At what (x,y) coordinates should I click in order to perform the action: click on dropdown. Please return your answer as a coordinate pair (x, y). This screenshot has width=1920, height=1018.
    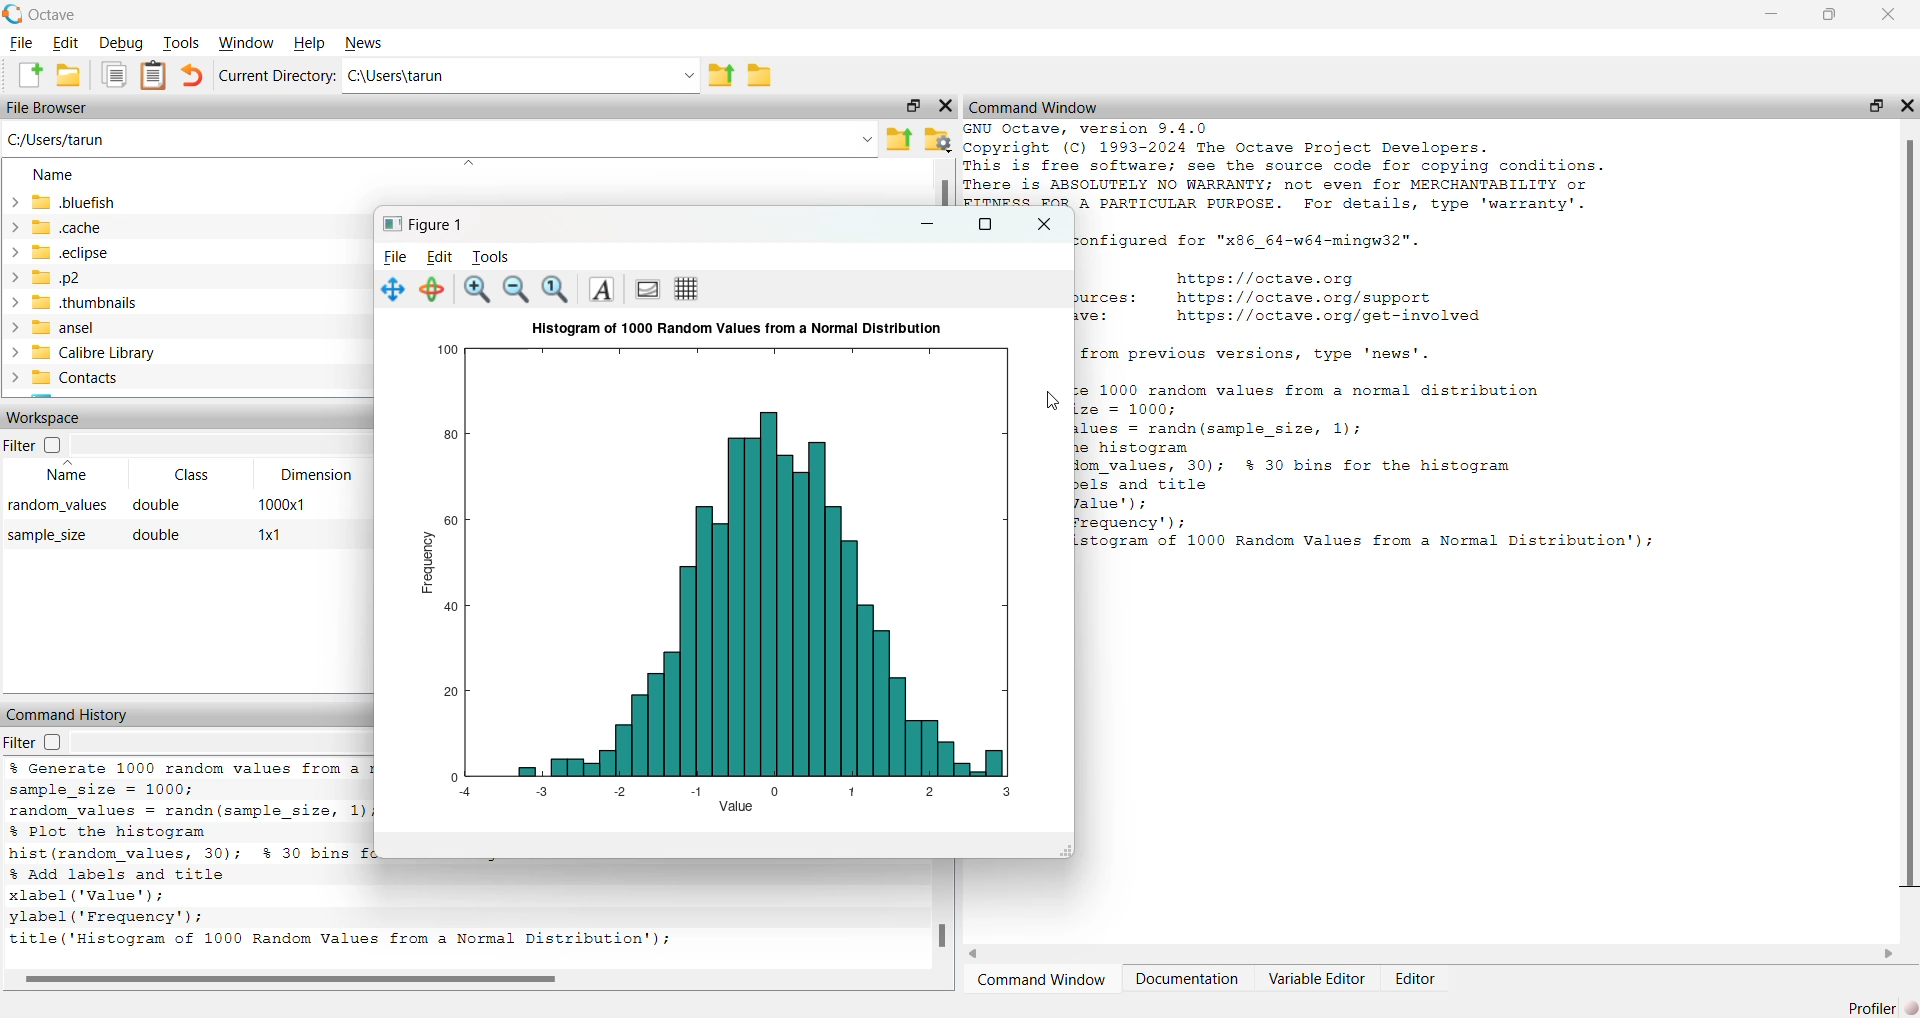
    Looking at the image, I should click on (470, 162).